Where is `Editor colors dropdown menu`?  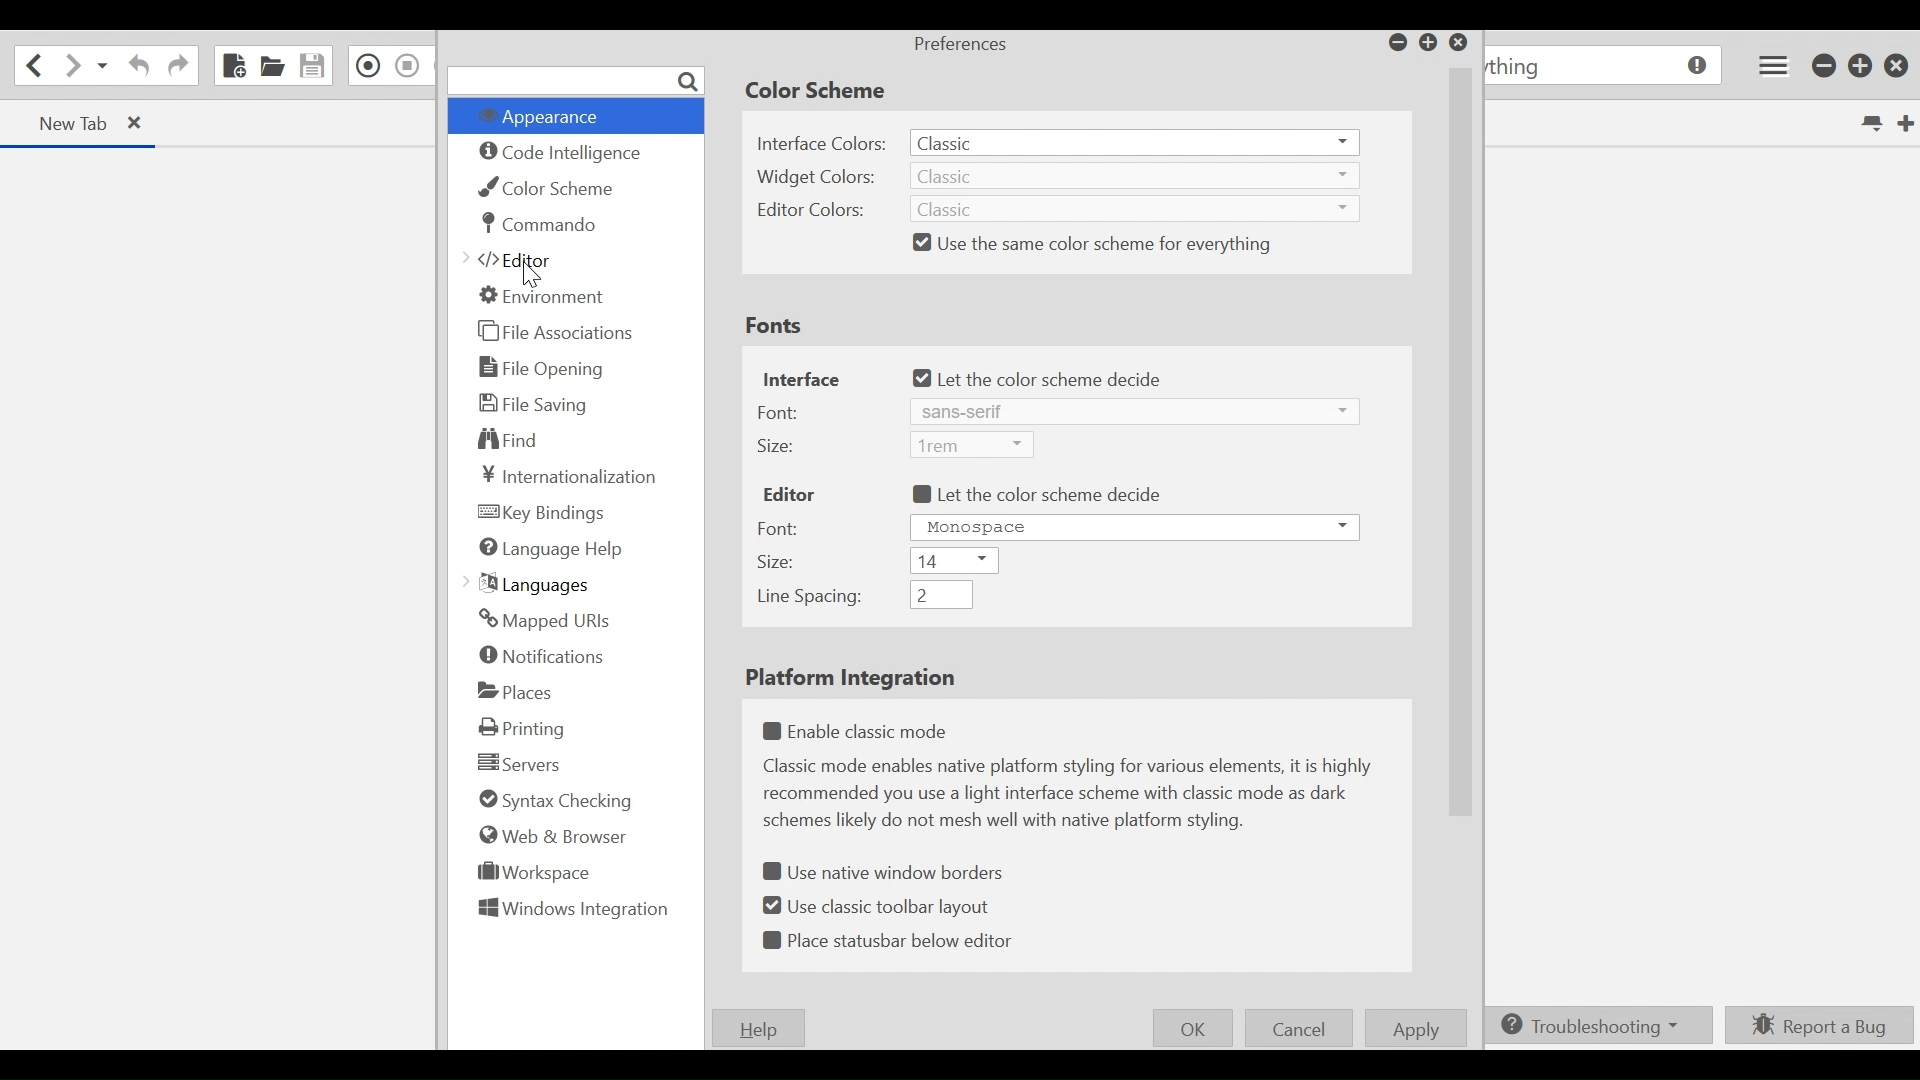
Editor colors dropdown menu is located at coordinates (1132, 208).